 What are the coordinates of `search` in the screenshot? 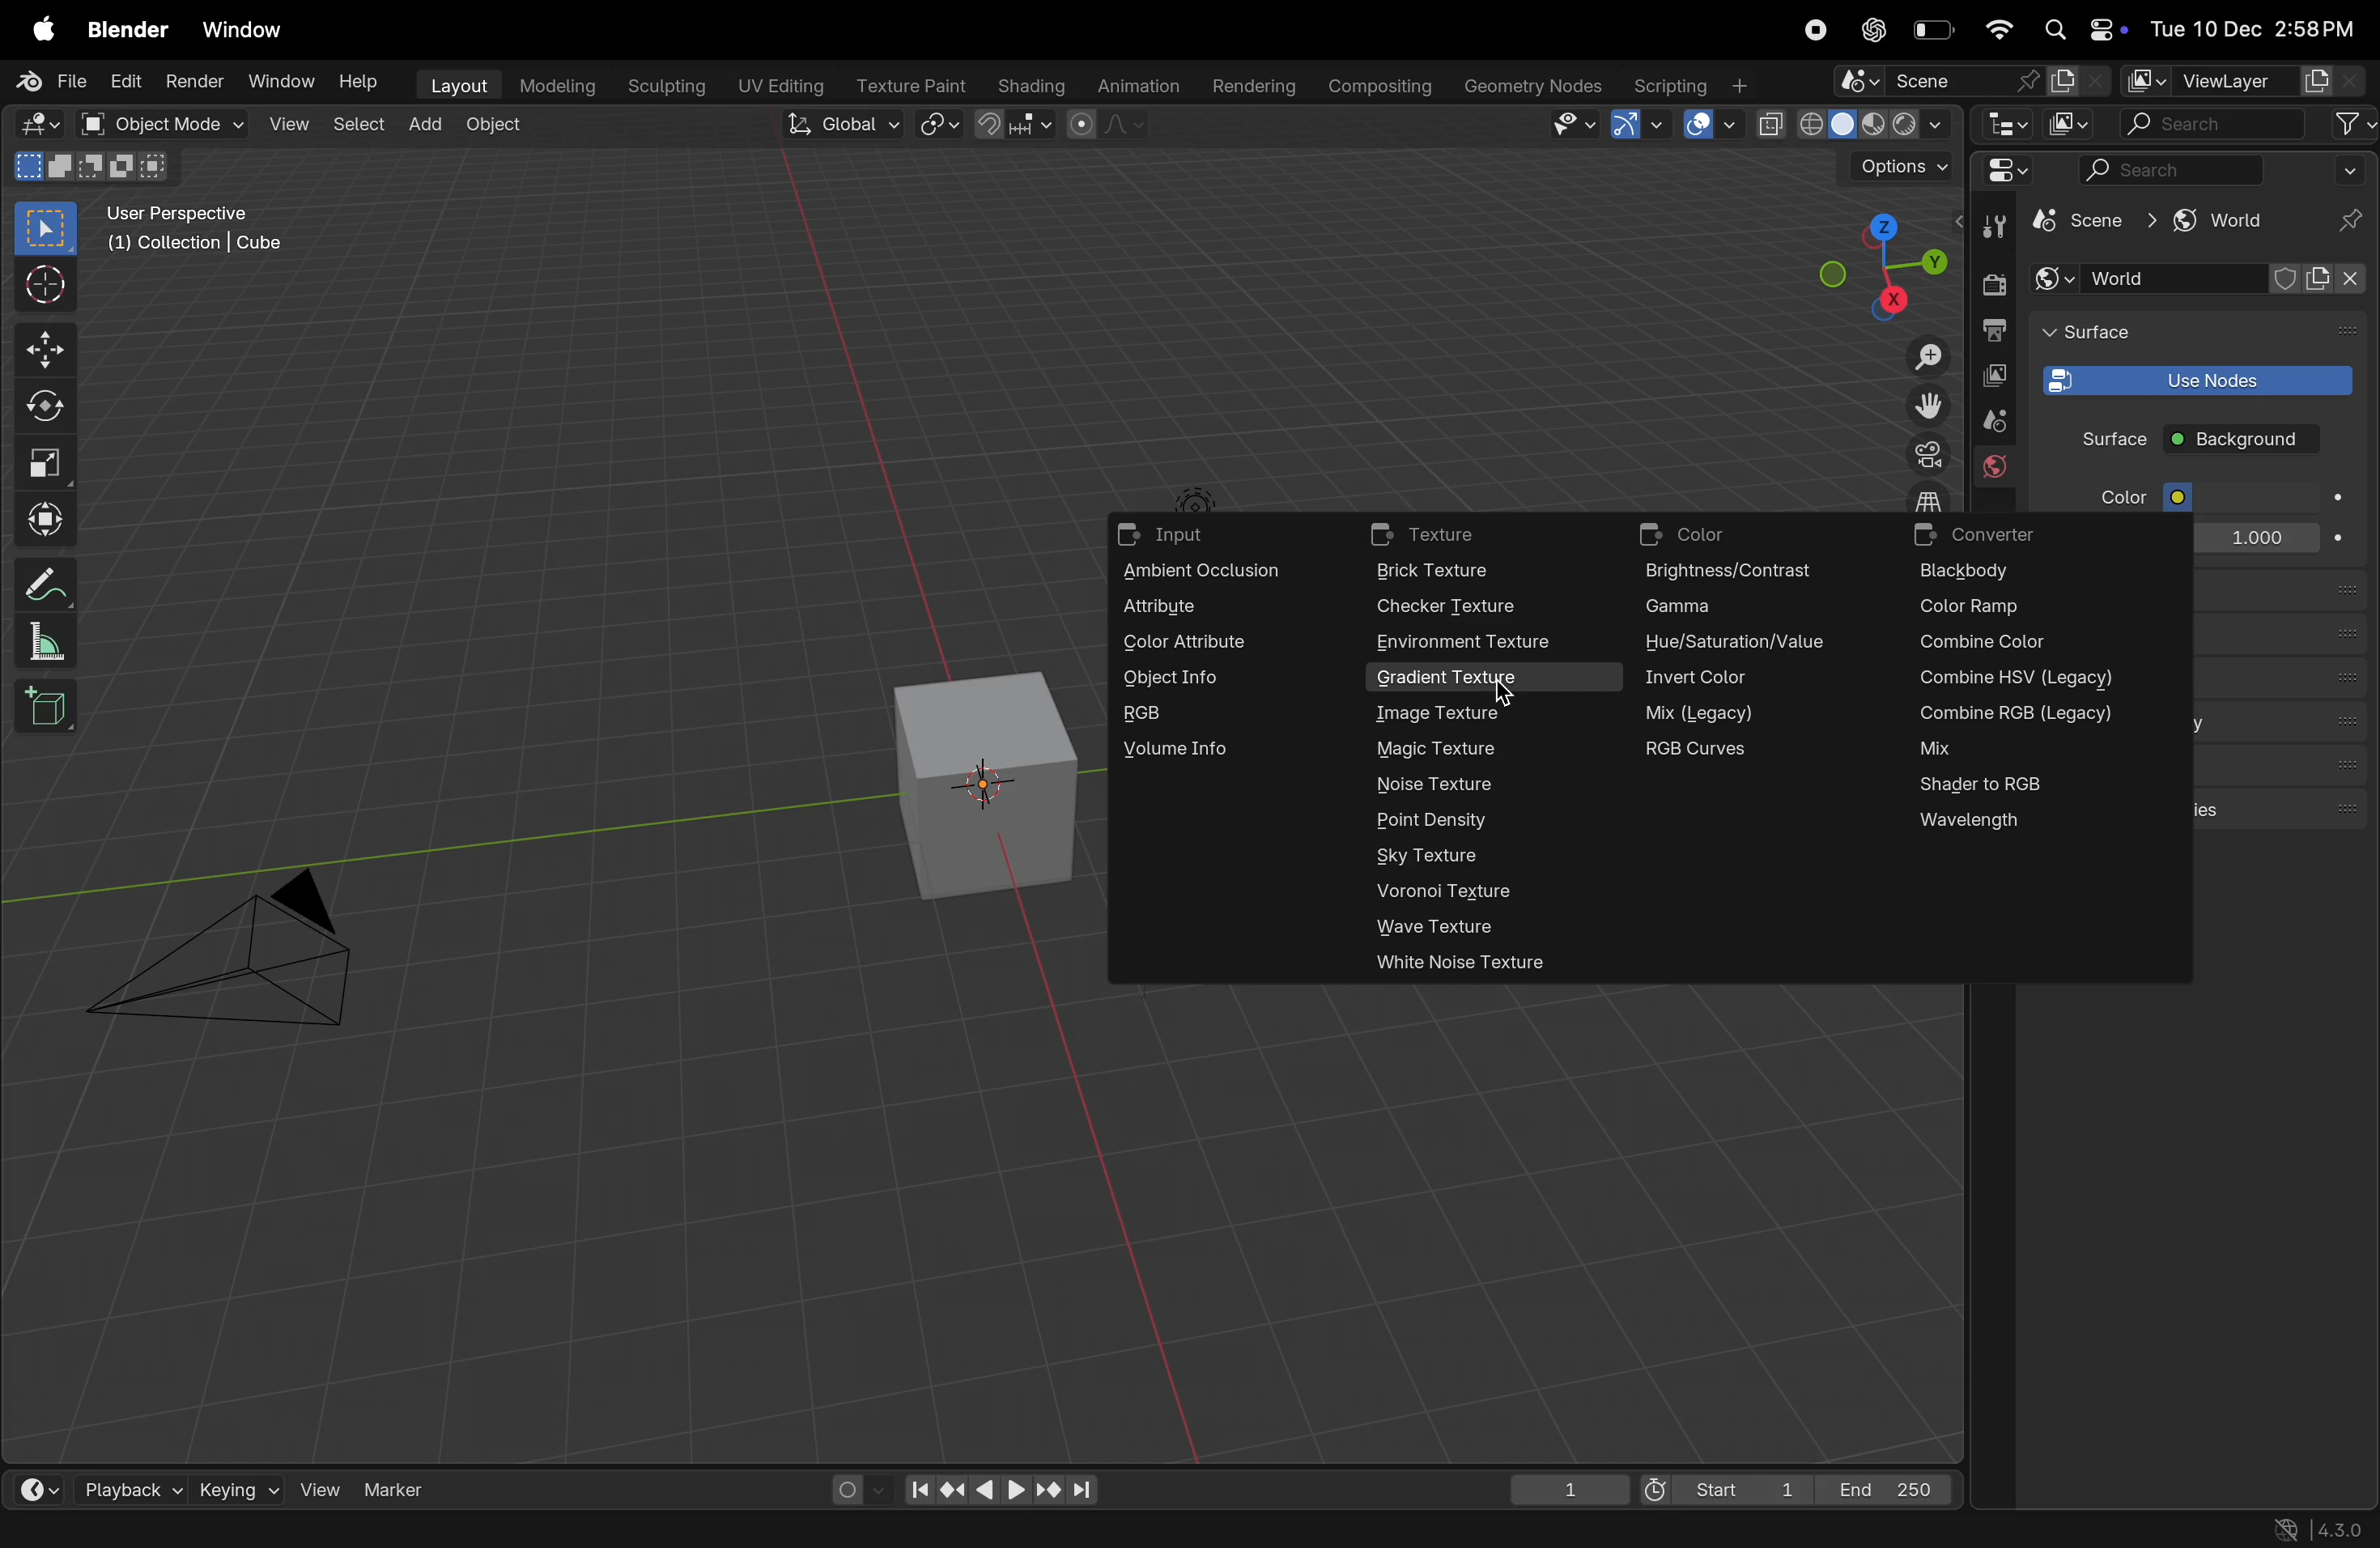 It's located at (2174, 170).